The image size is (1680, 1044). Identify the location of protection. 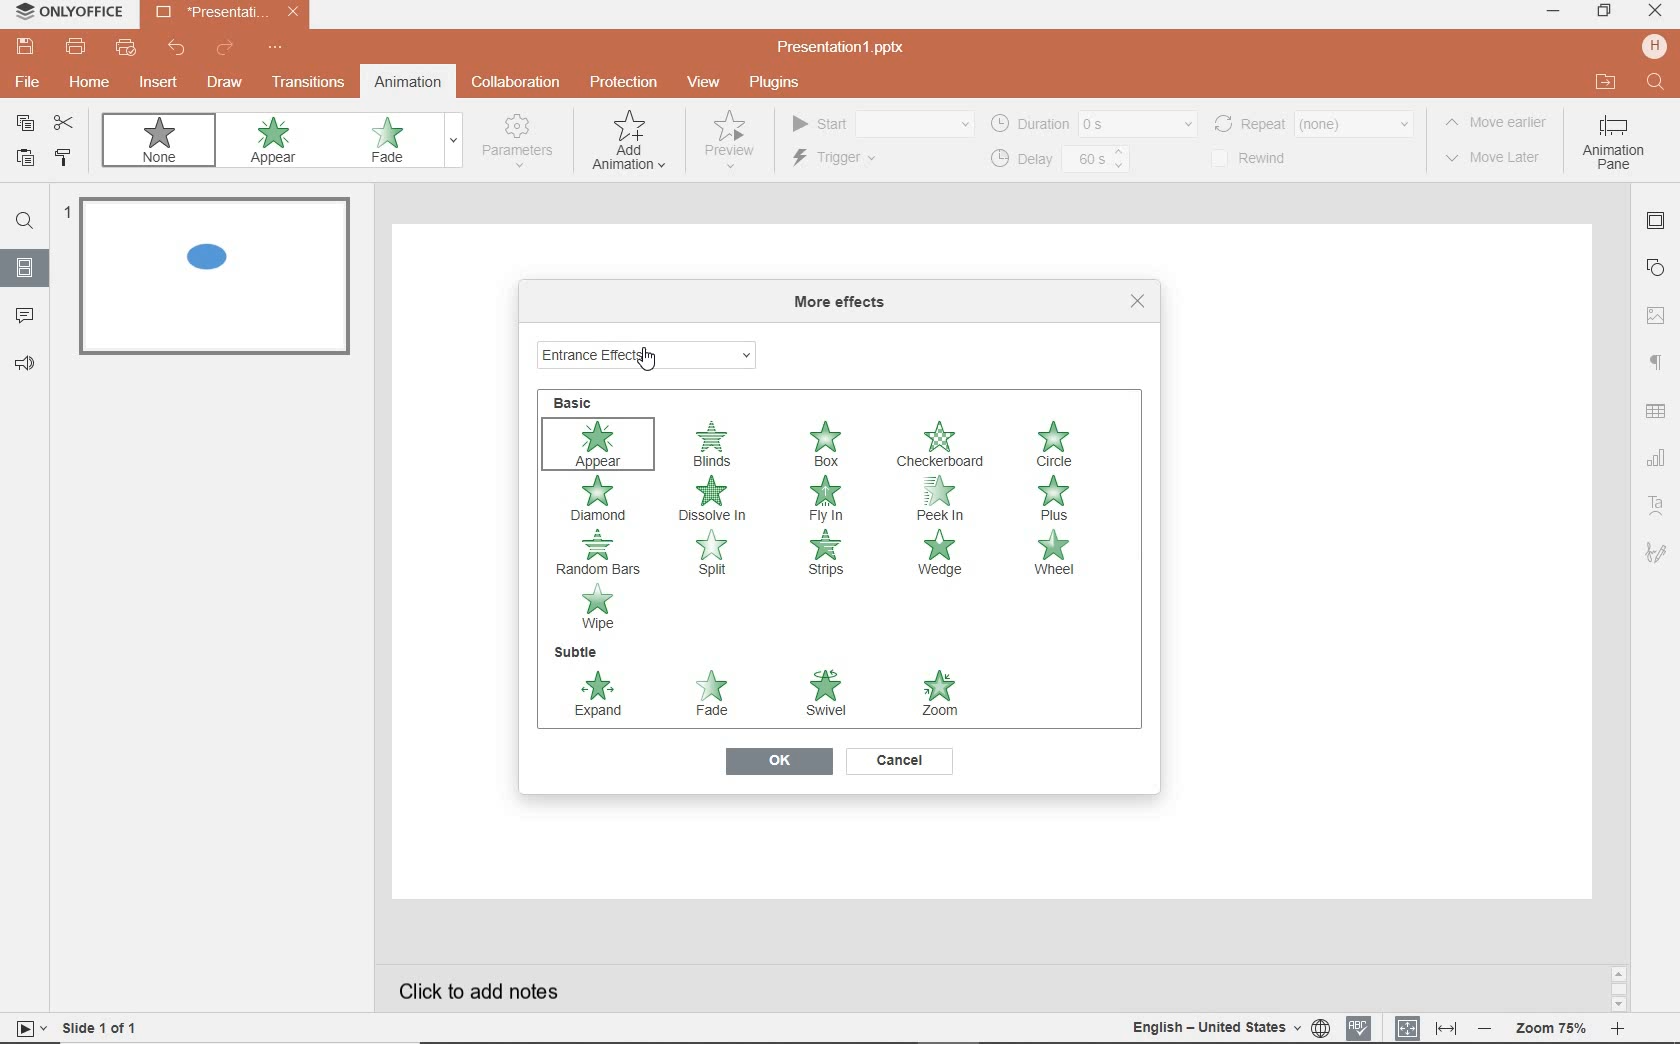
(622, 81).